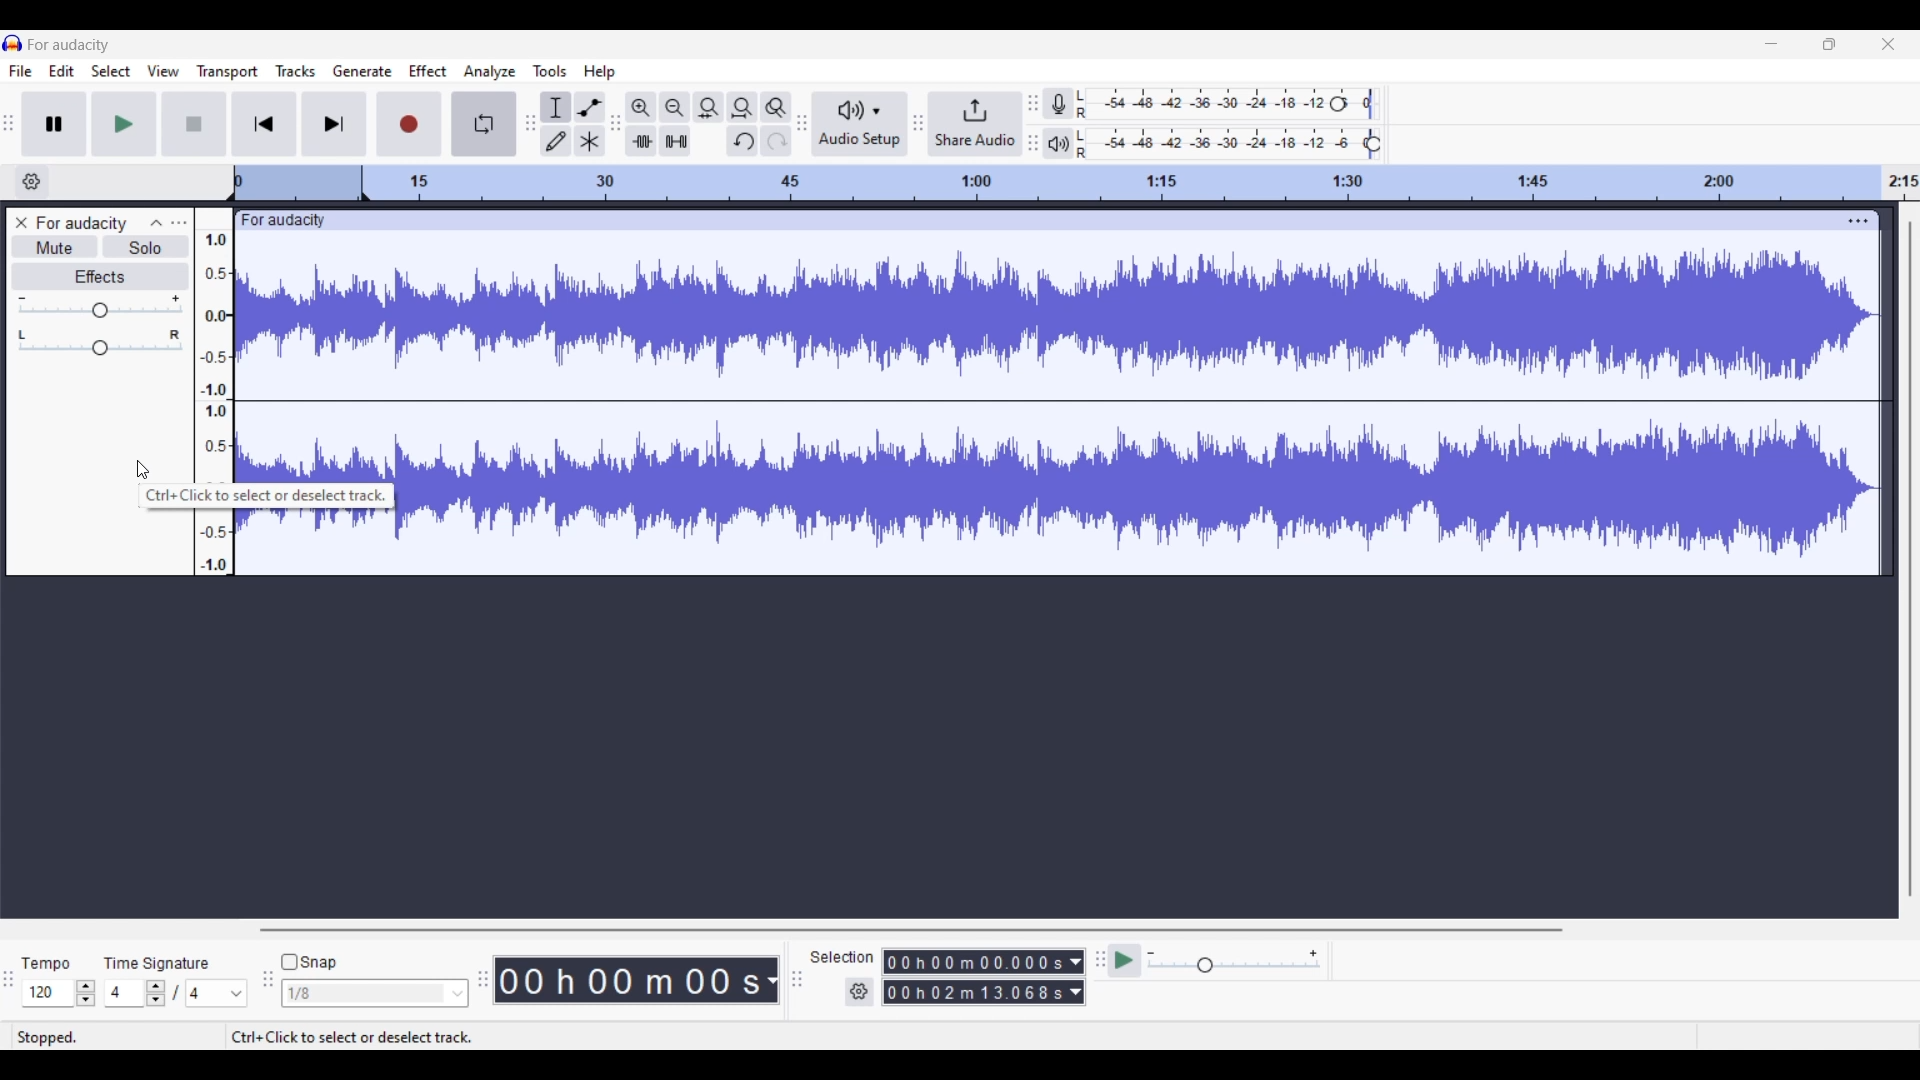 The width and height of the screenshot is (1920, 1080). Describe the element at coordinates (111, 72) in the screenshot. I see `Select menu` at that location.